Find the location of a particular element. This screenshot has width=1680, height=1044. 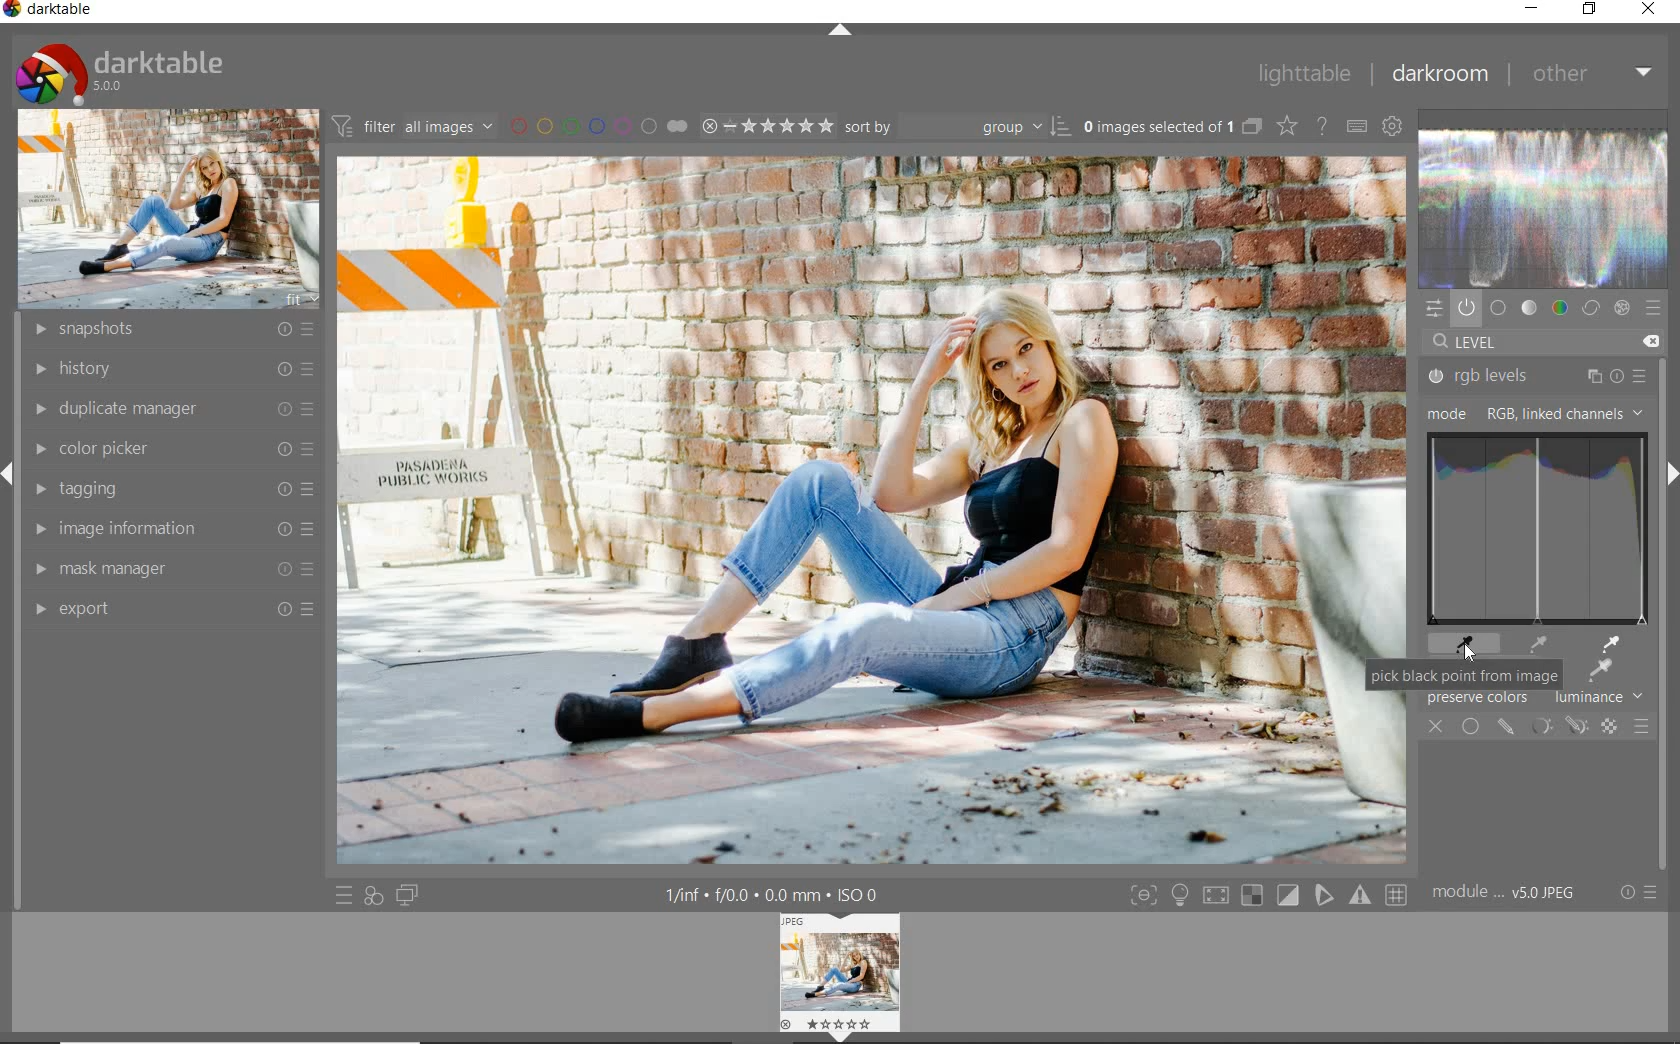

CURSOR is located at coordinates (1472, 656).